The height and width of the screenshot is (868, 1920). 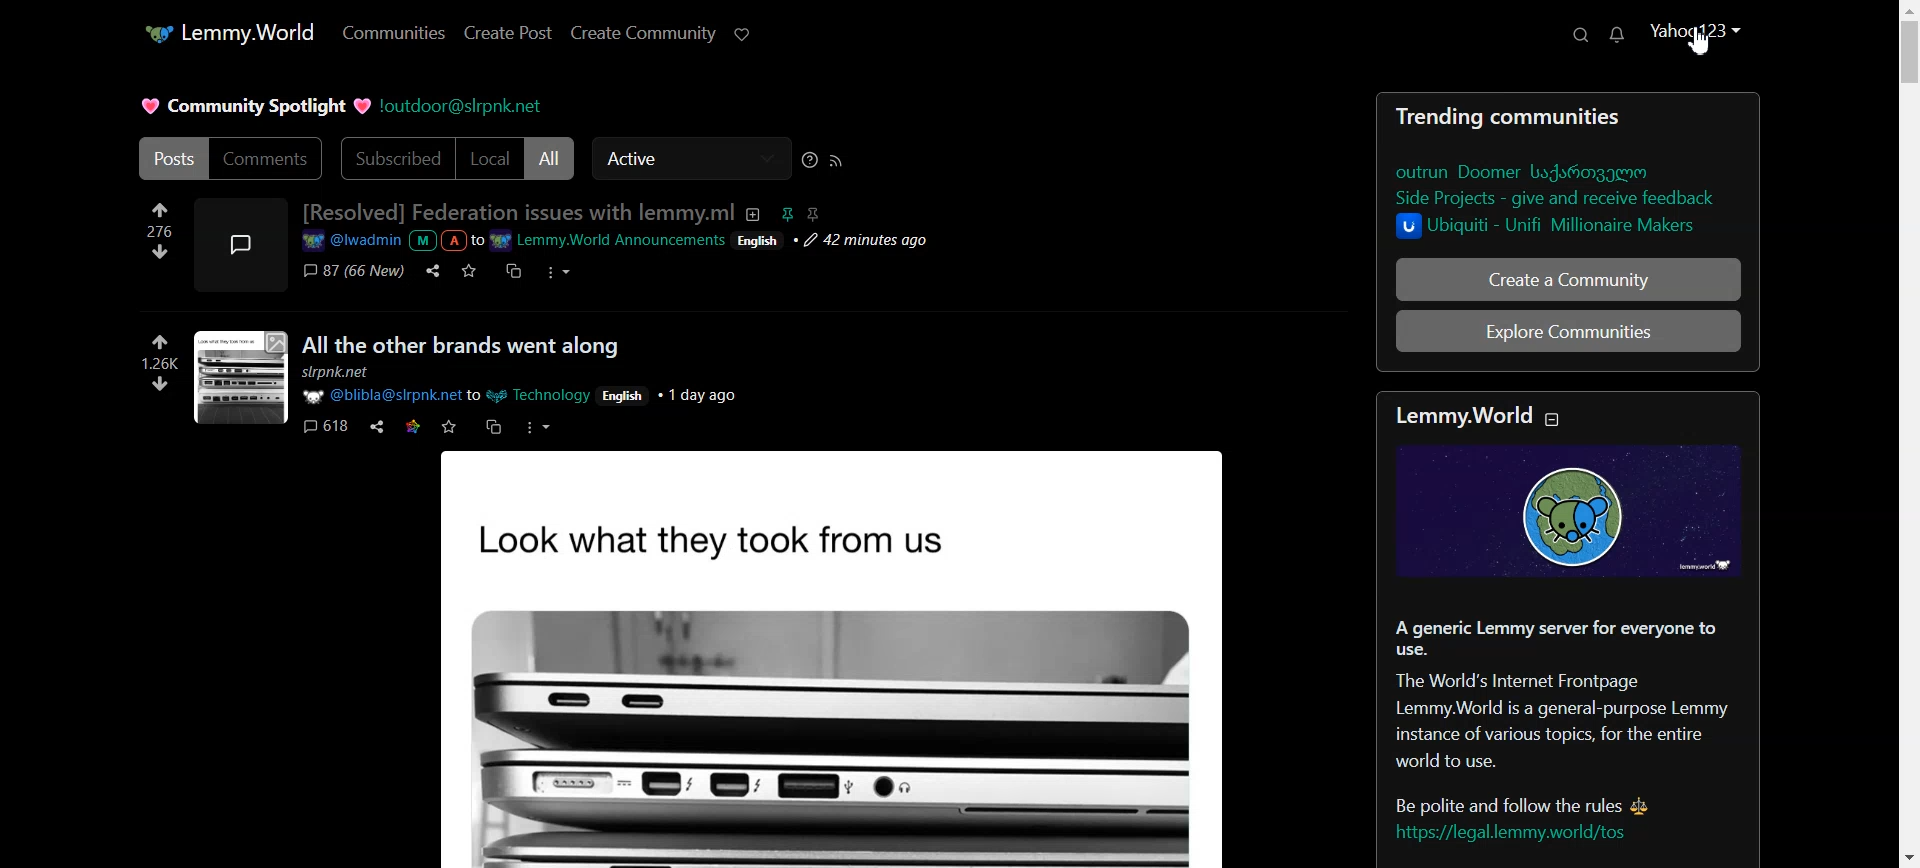 I want to click on save, so click(x=449, y=427).